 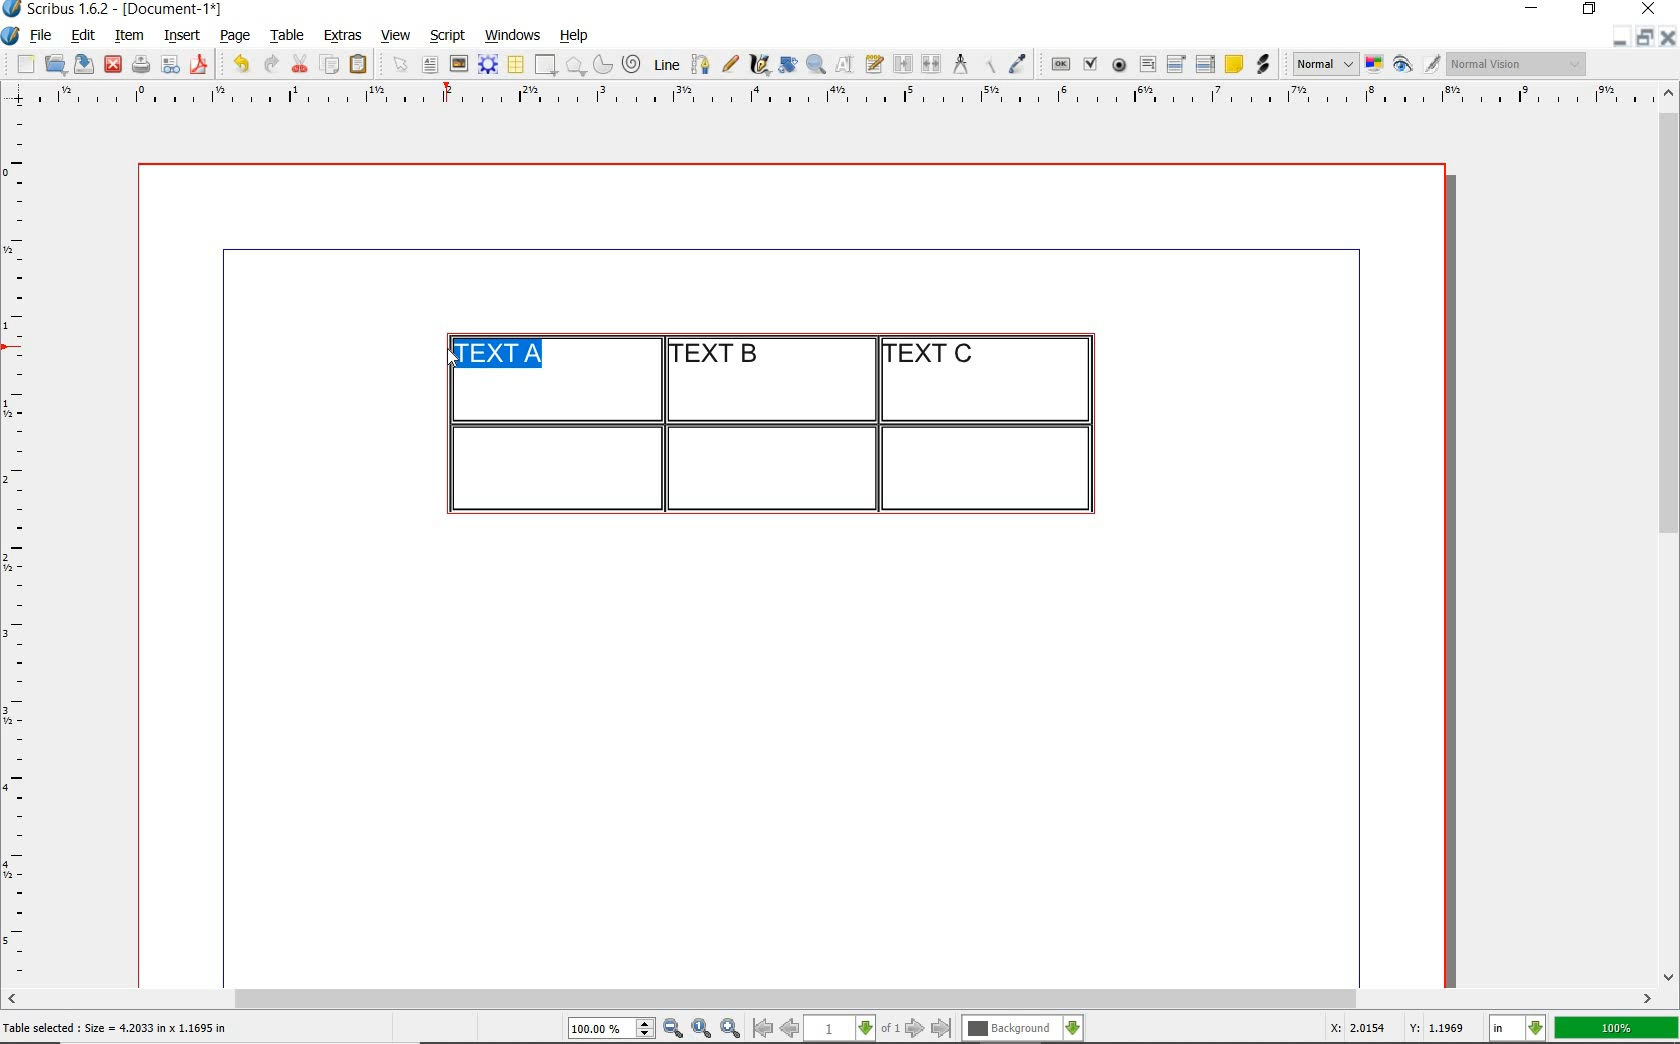 I want to click on paste, so click(x=362, y=65).